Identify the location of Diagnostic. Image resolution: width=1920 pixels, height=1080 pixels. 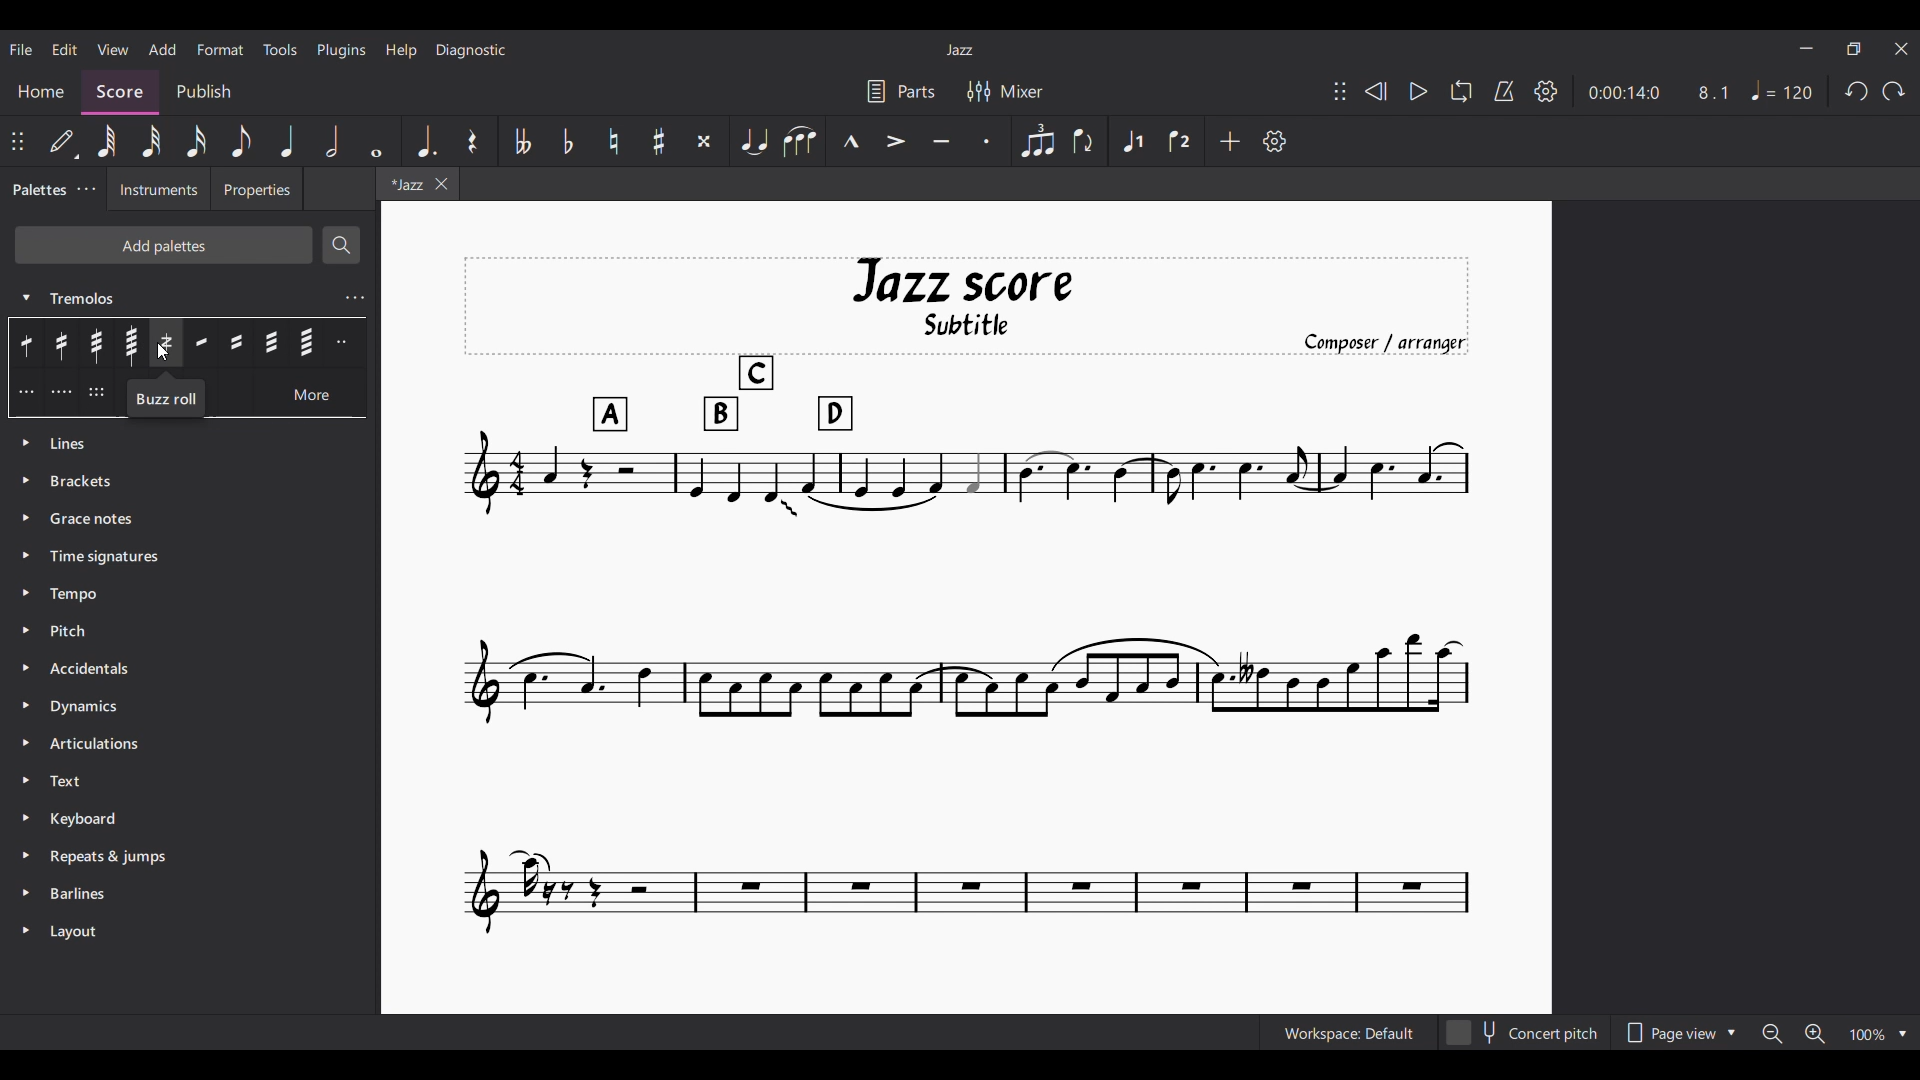
(471, 51).